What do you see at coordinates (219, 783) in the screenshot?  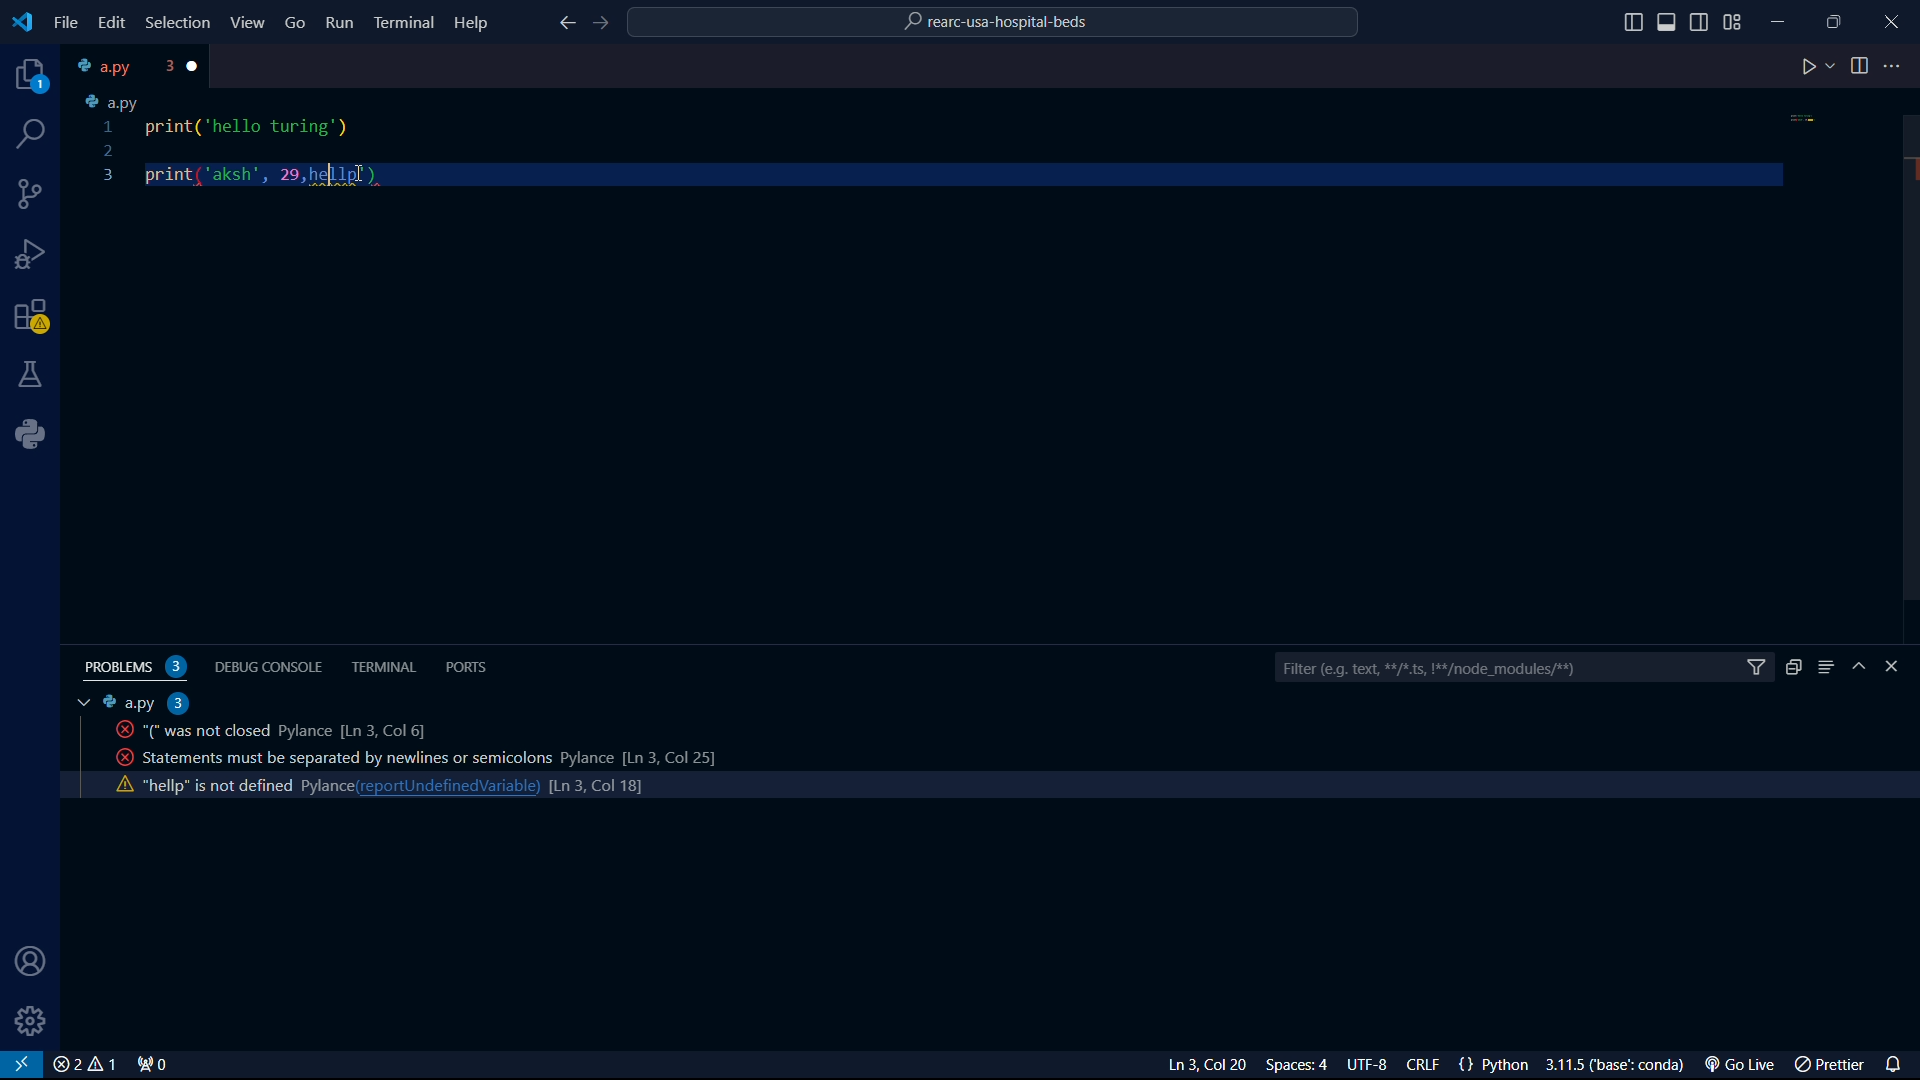 I see `activity code` at bounding box center [219, 783].